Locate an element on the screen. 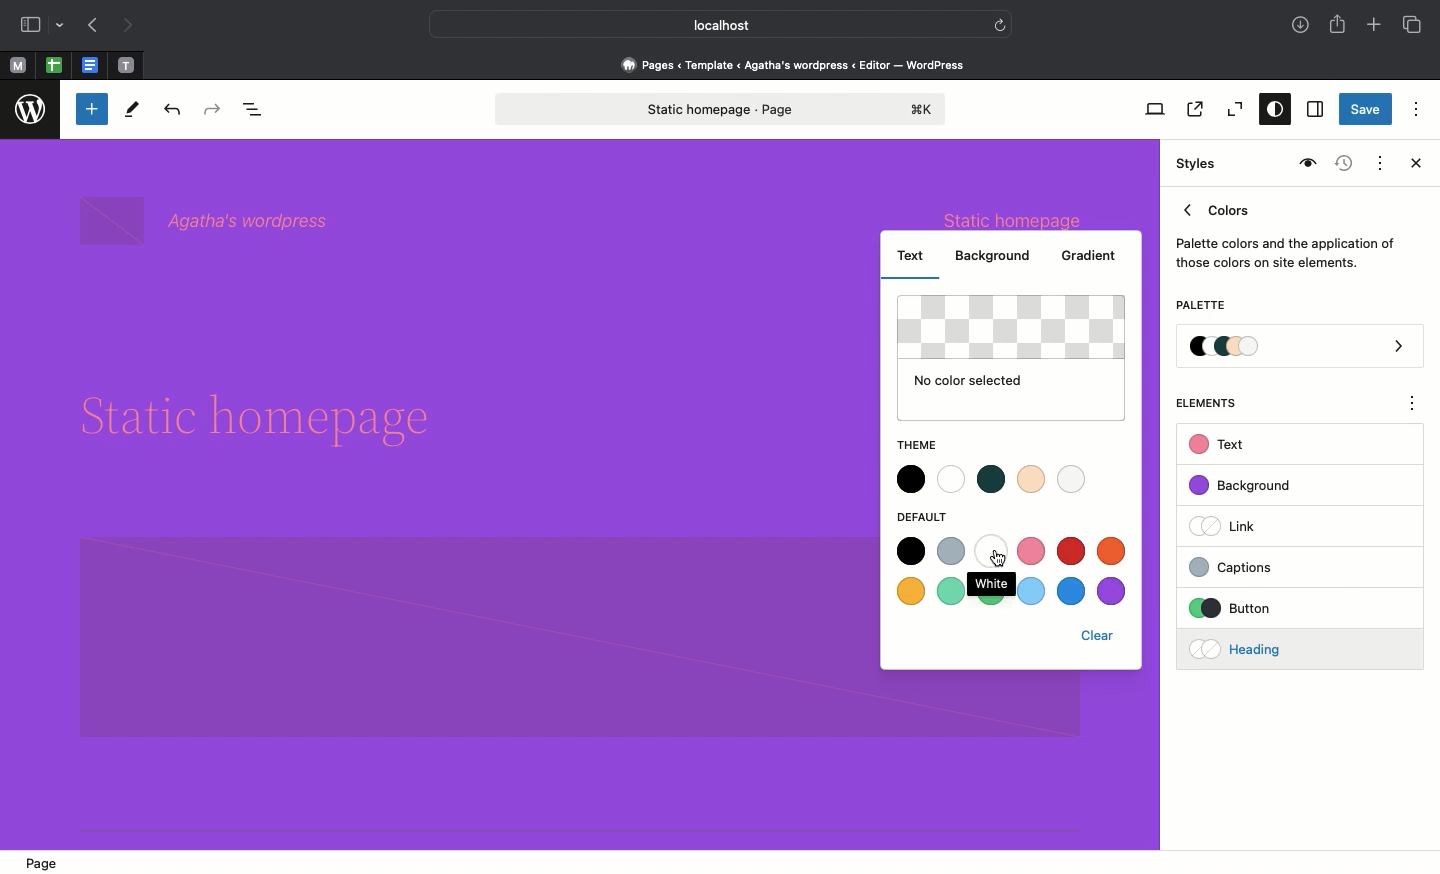 This screenshot has height=874, width=1440. Background is located at coordinates (1250, 486).